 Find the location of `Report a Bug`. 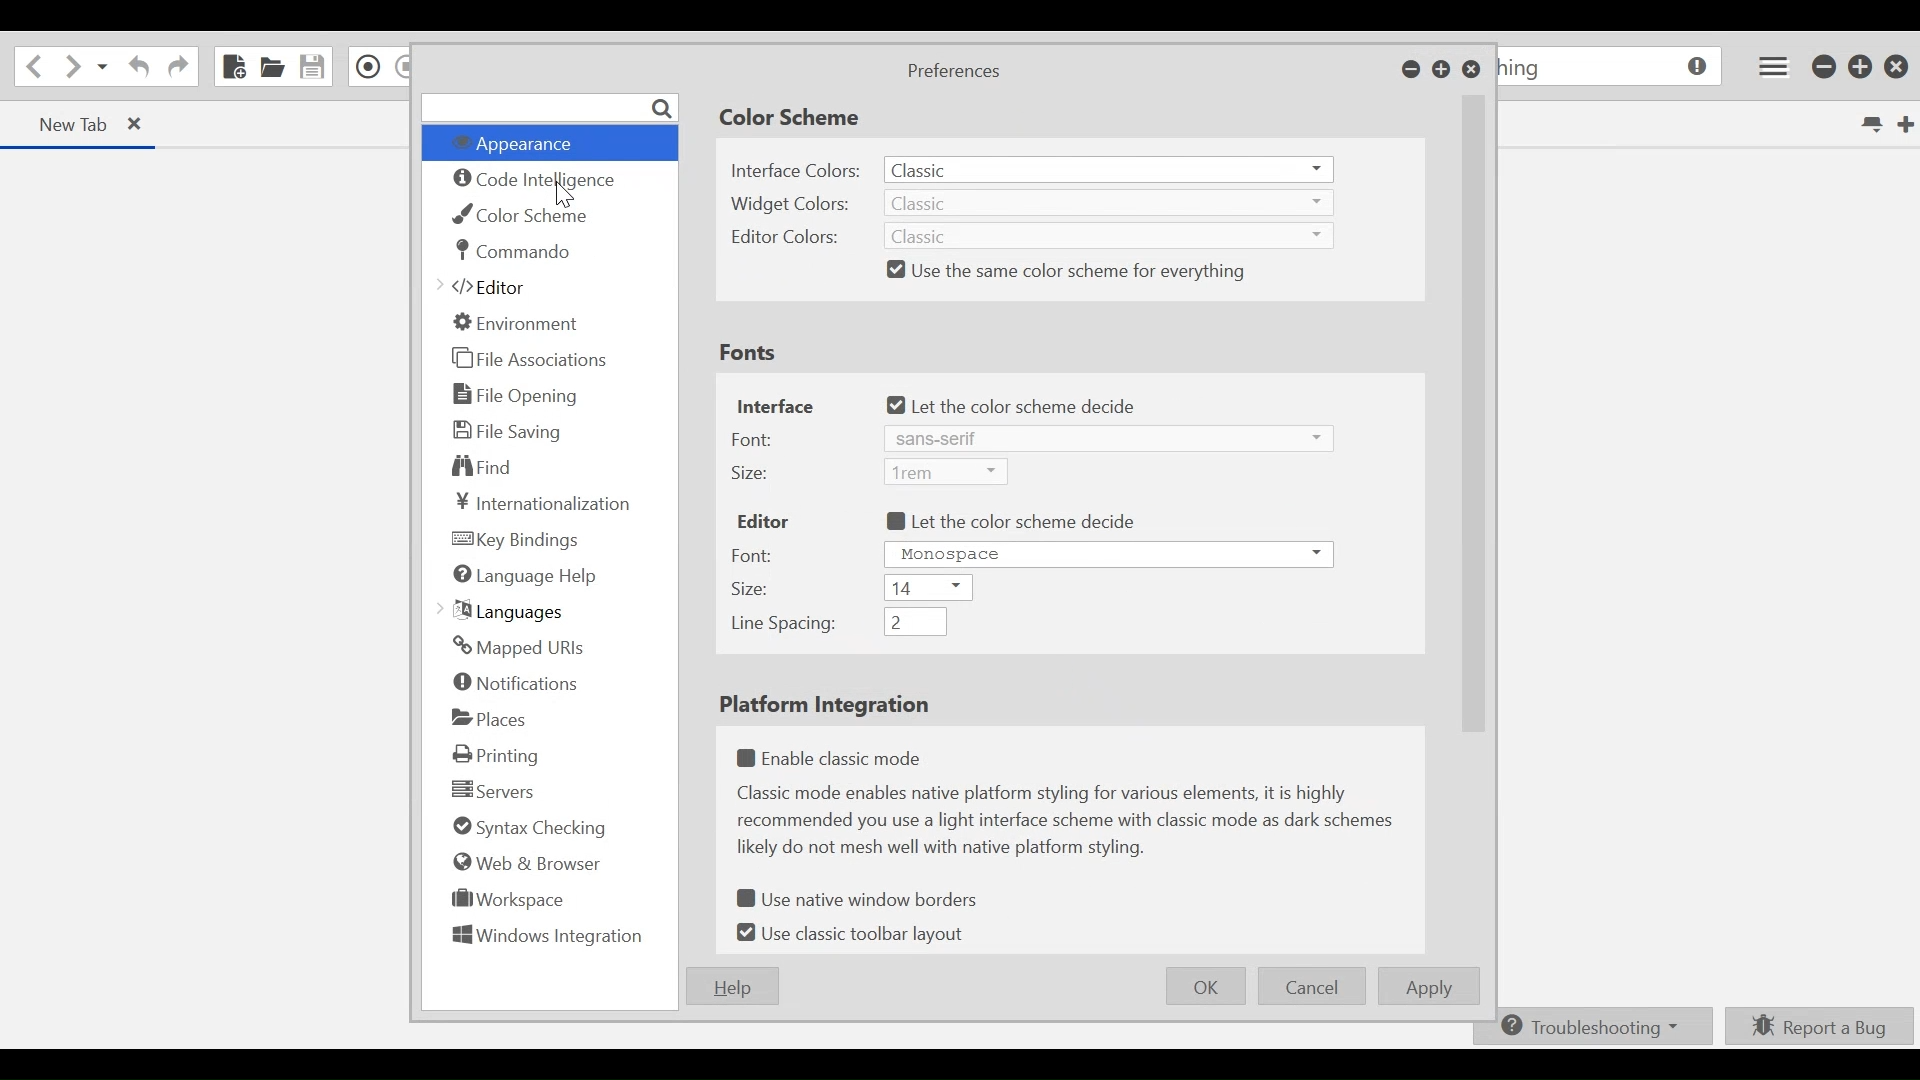

Report a Bug is located at coordinates (1820, 1025).